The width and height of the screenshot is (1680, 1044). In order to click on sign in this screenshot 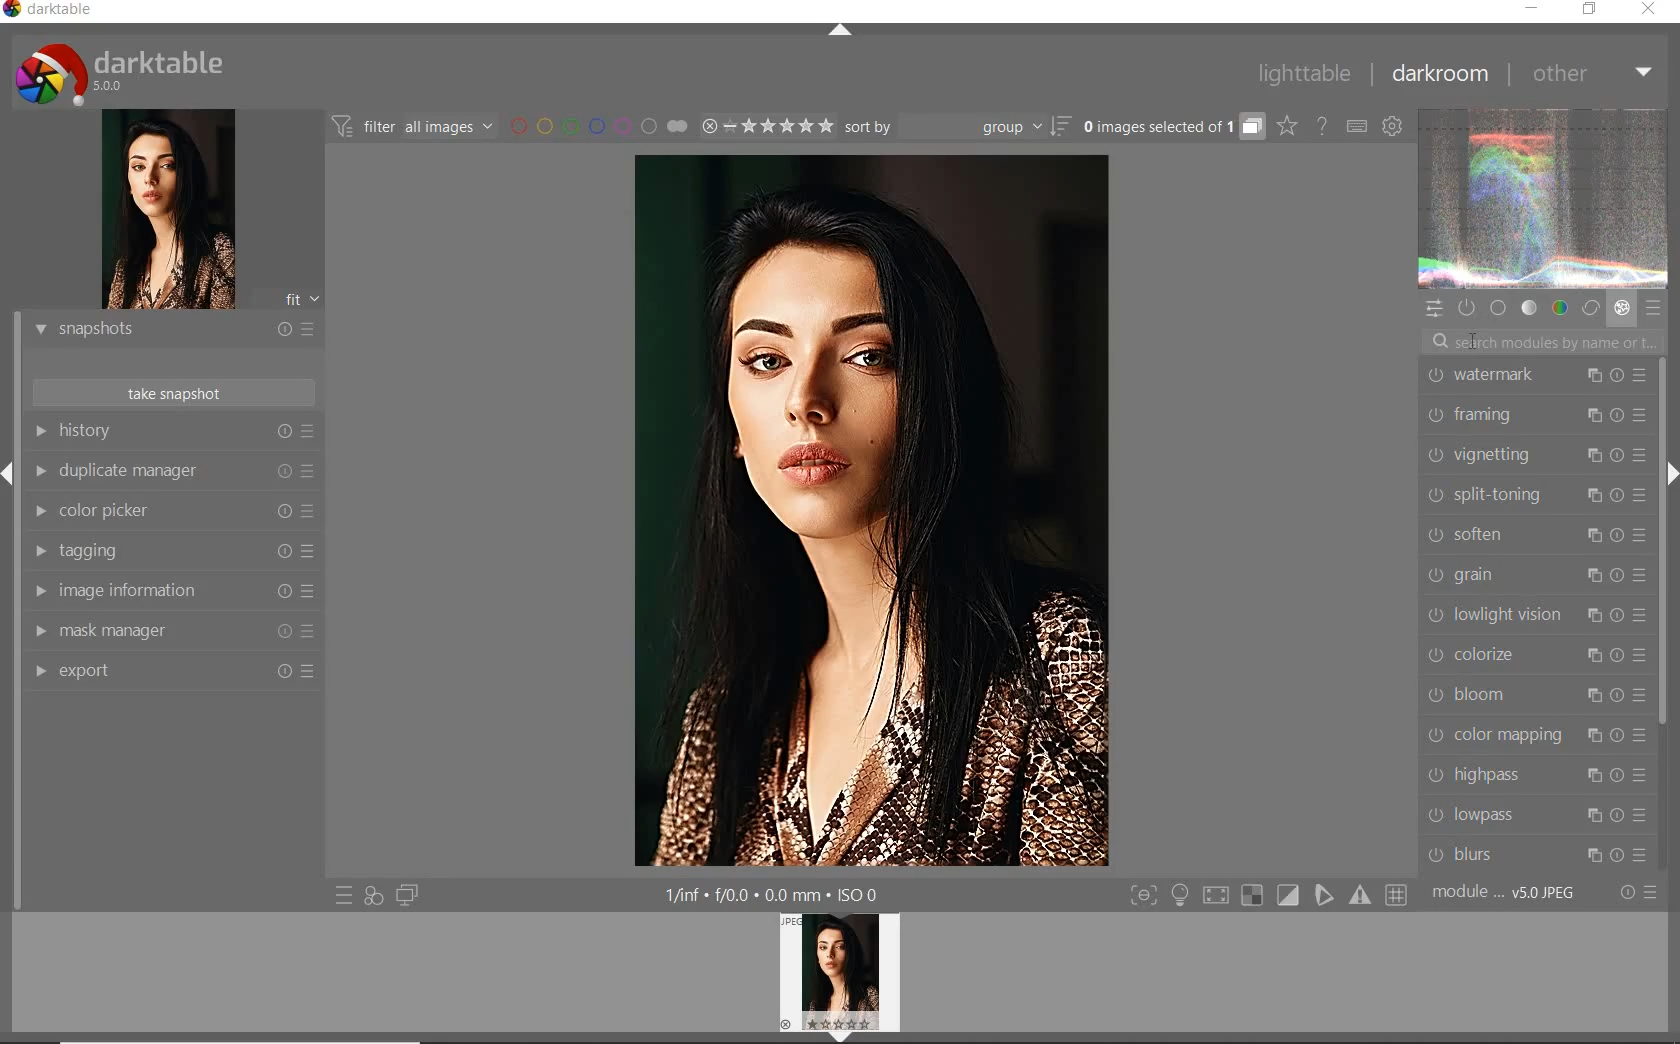, I will do `click(1326, 896)`.